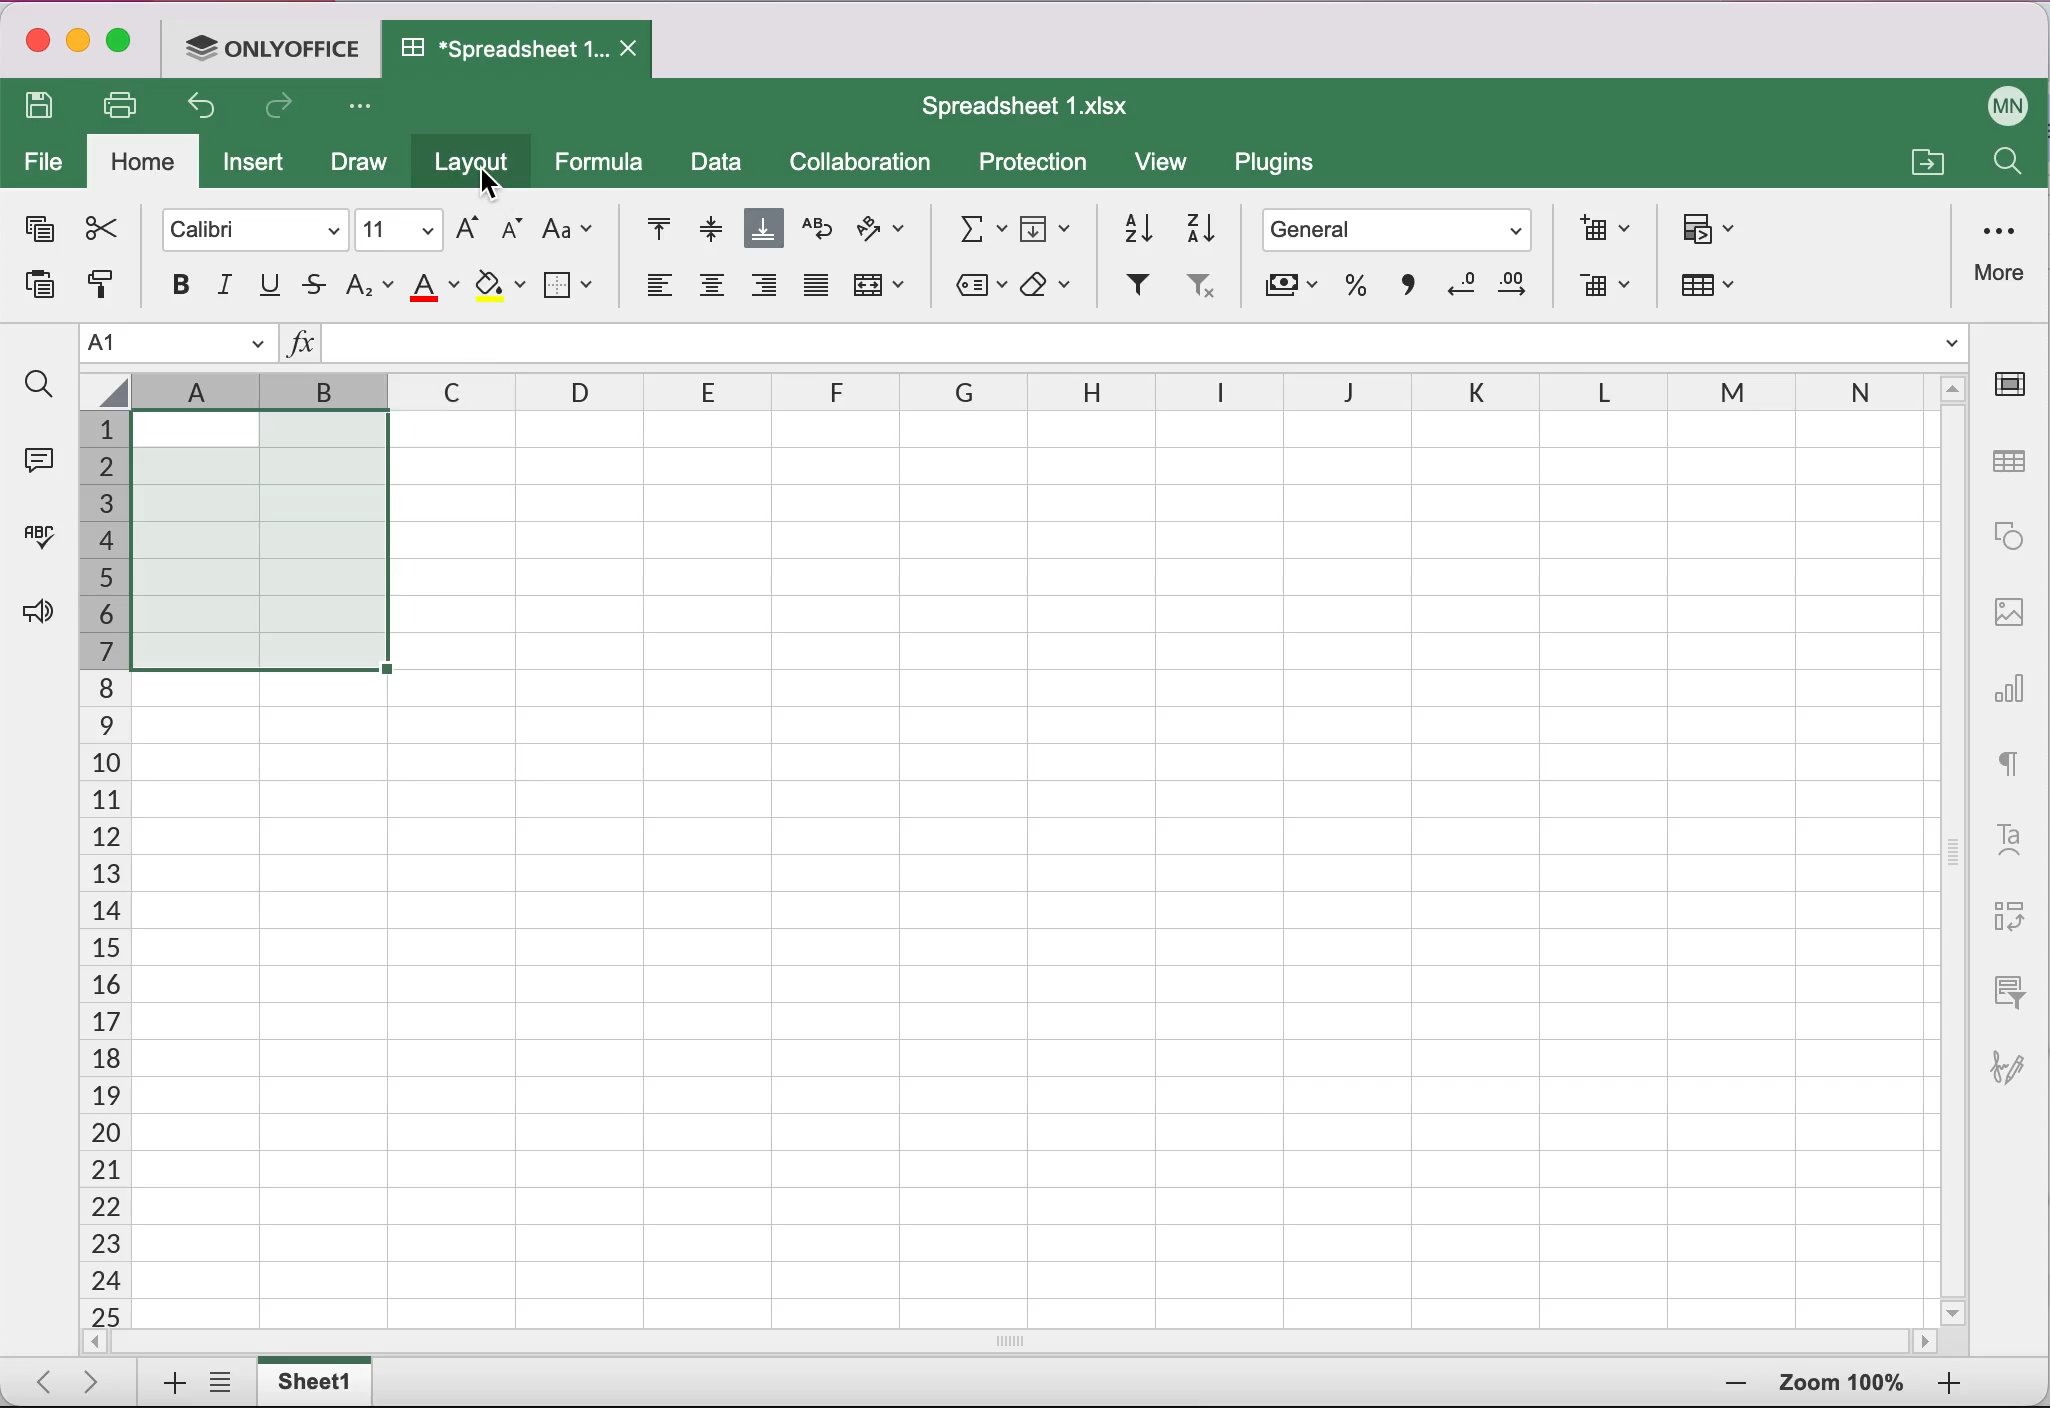 This screenshot has width=2050, height=1408. What do you see at coordinates (1604, 288) in the screenshot?
I see `delete cells` at bounding box center [1604, 288].